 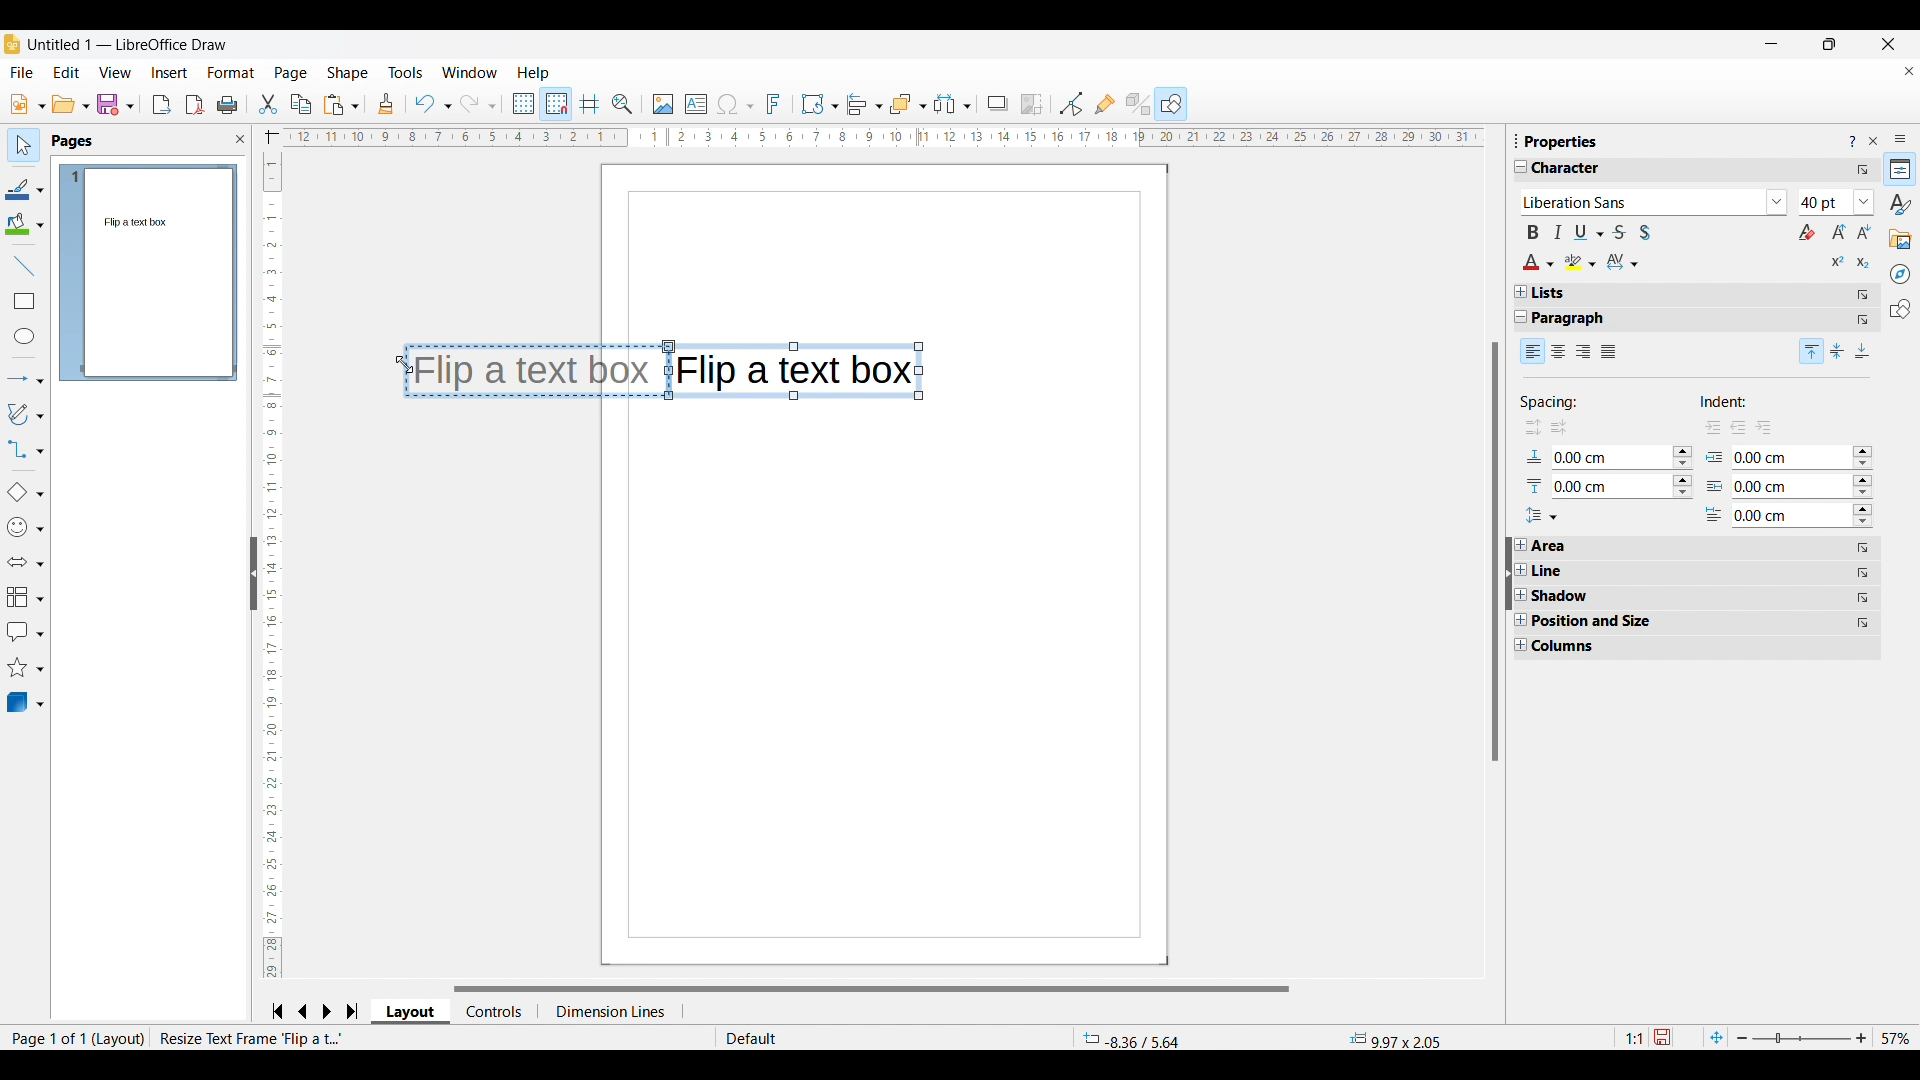 What do you see at coordinates (432, 104) in the screenshot?
I see `Undo` at bounding box center [432, 104].